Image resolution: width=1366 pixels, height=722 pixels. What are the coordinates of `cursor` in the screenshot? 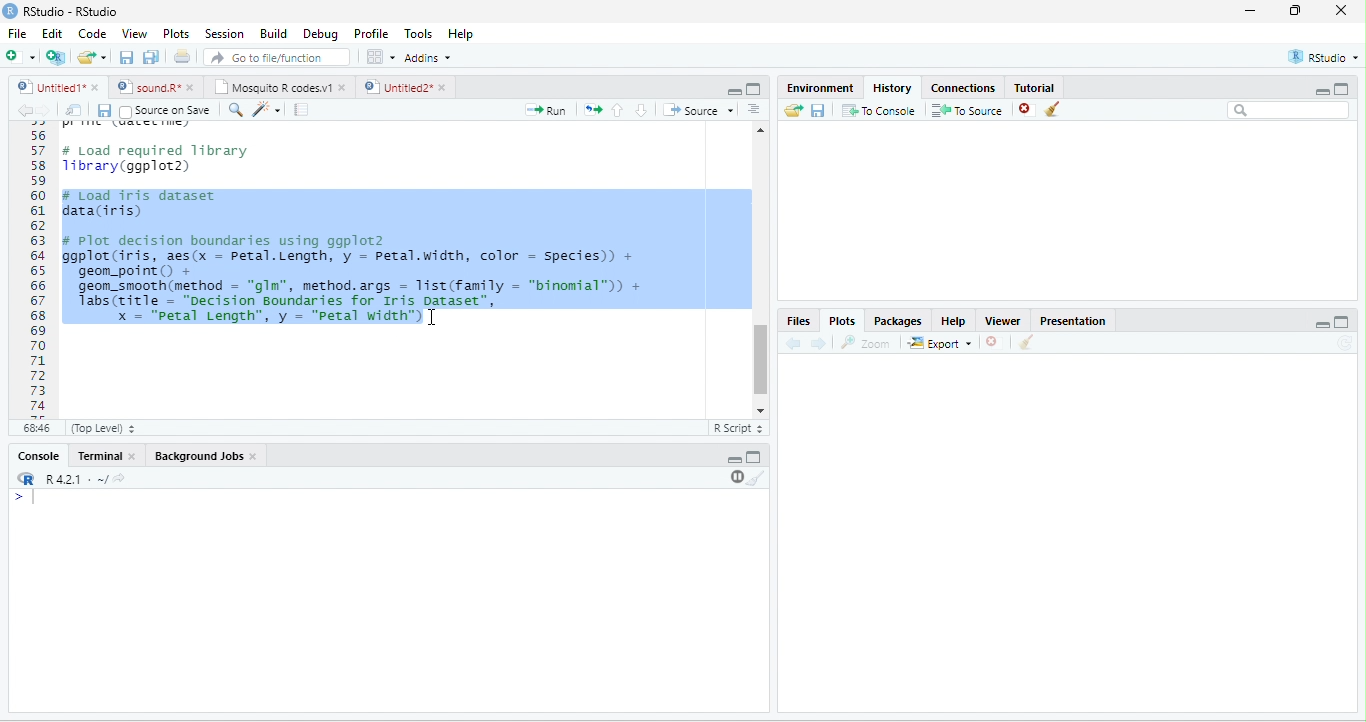 It's located at (431, 317).